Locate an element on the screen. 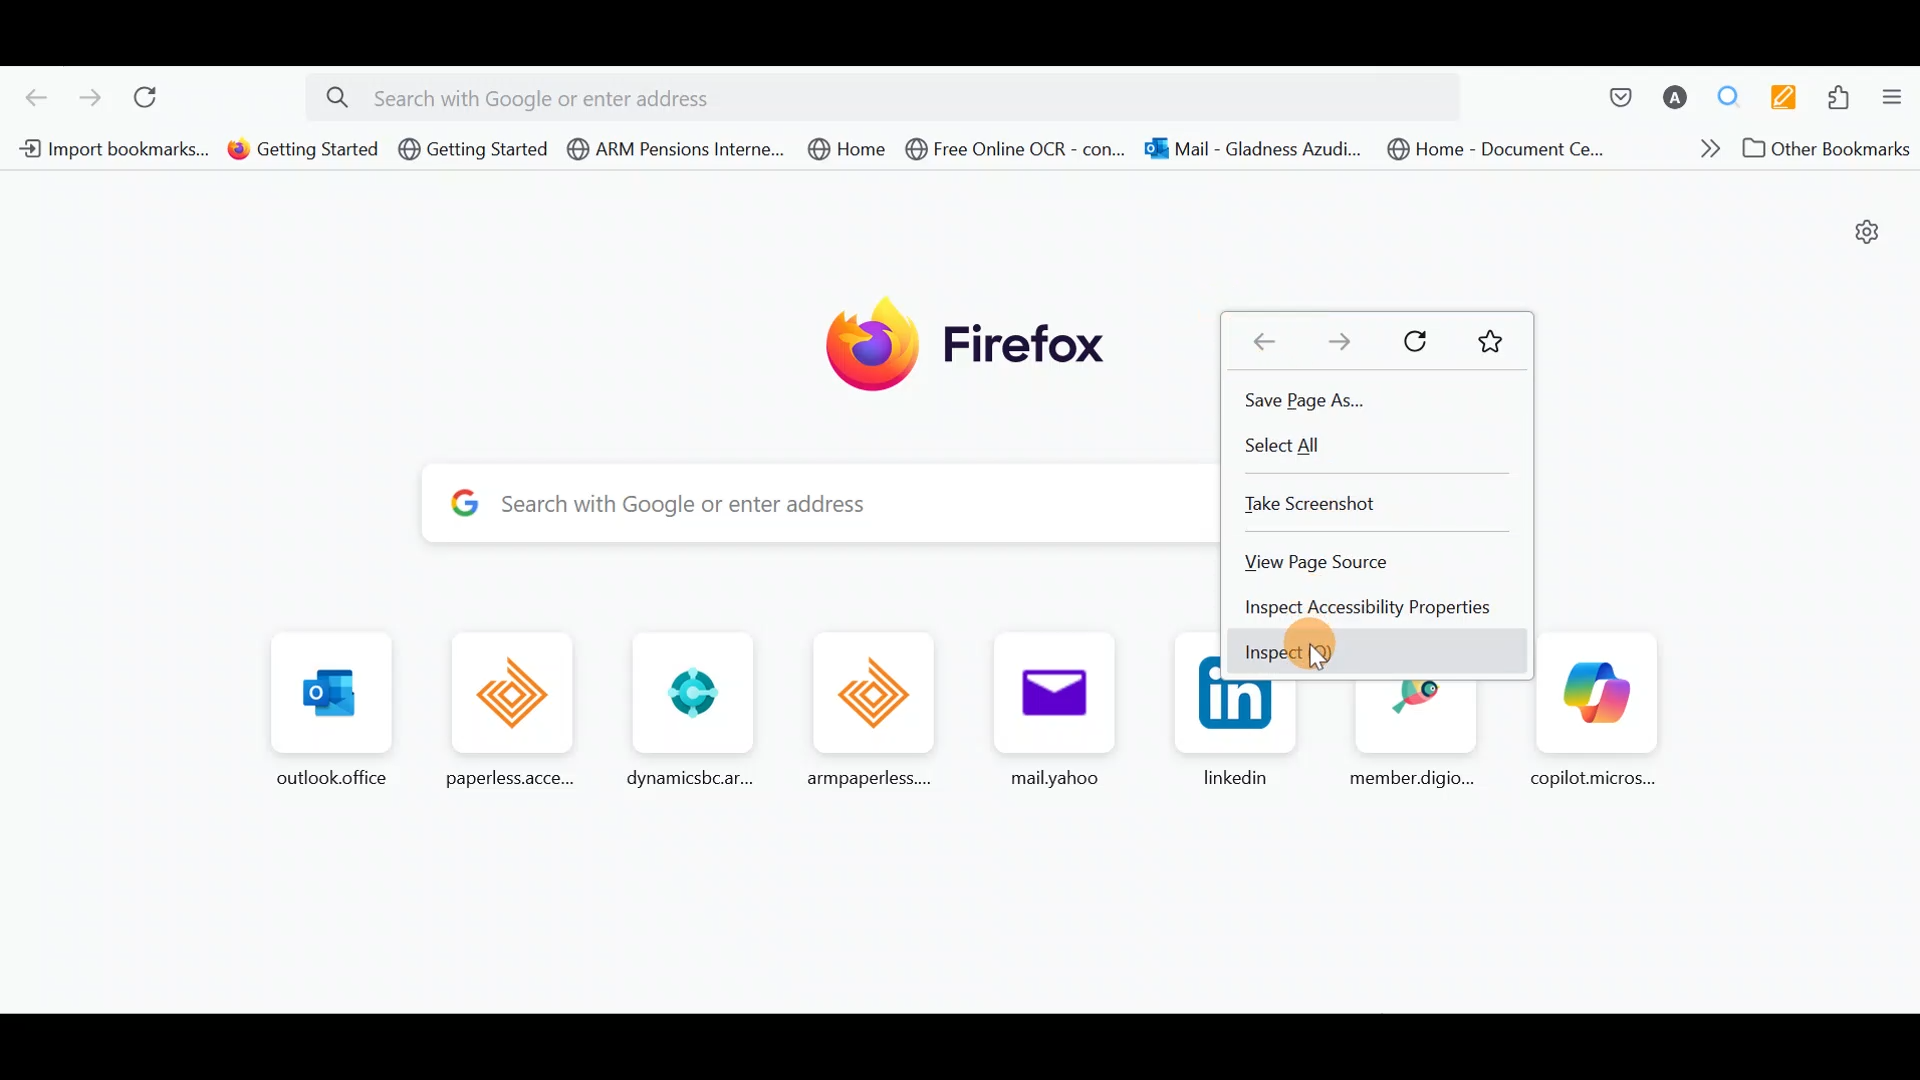  cursor is located at coordinates (1314, 659).